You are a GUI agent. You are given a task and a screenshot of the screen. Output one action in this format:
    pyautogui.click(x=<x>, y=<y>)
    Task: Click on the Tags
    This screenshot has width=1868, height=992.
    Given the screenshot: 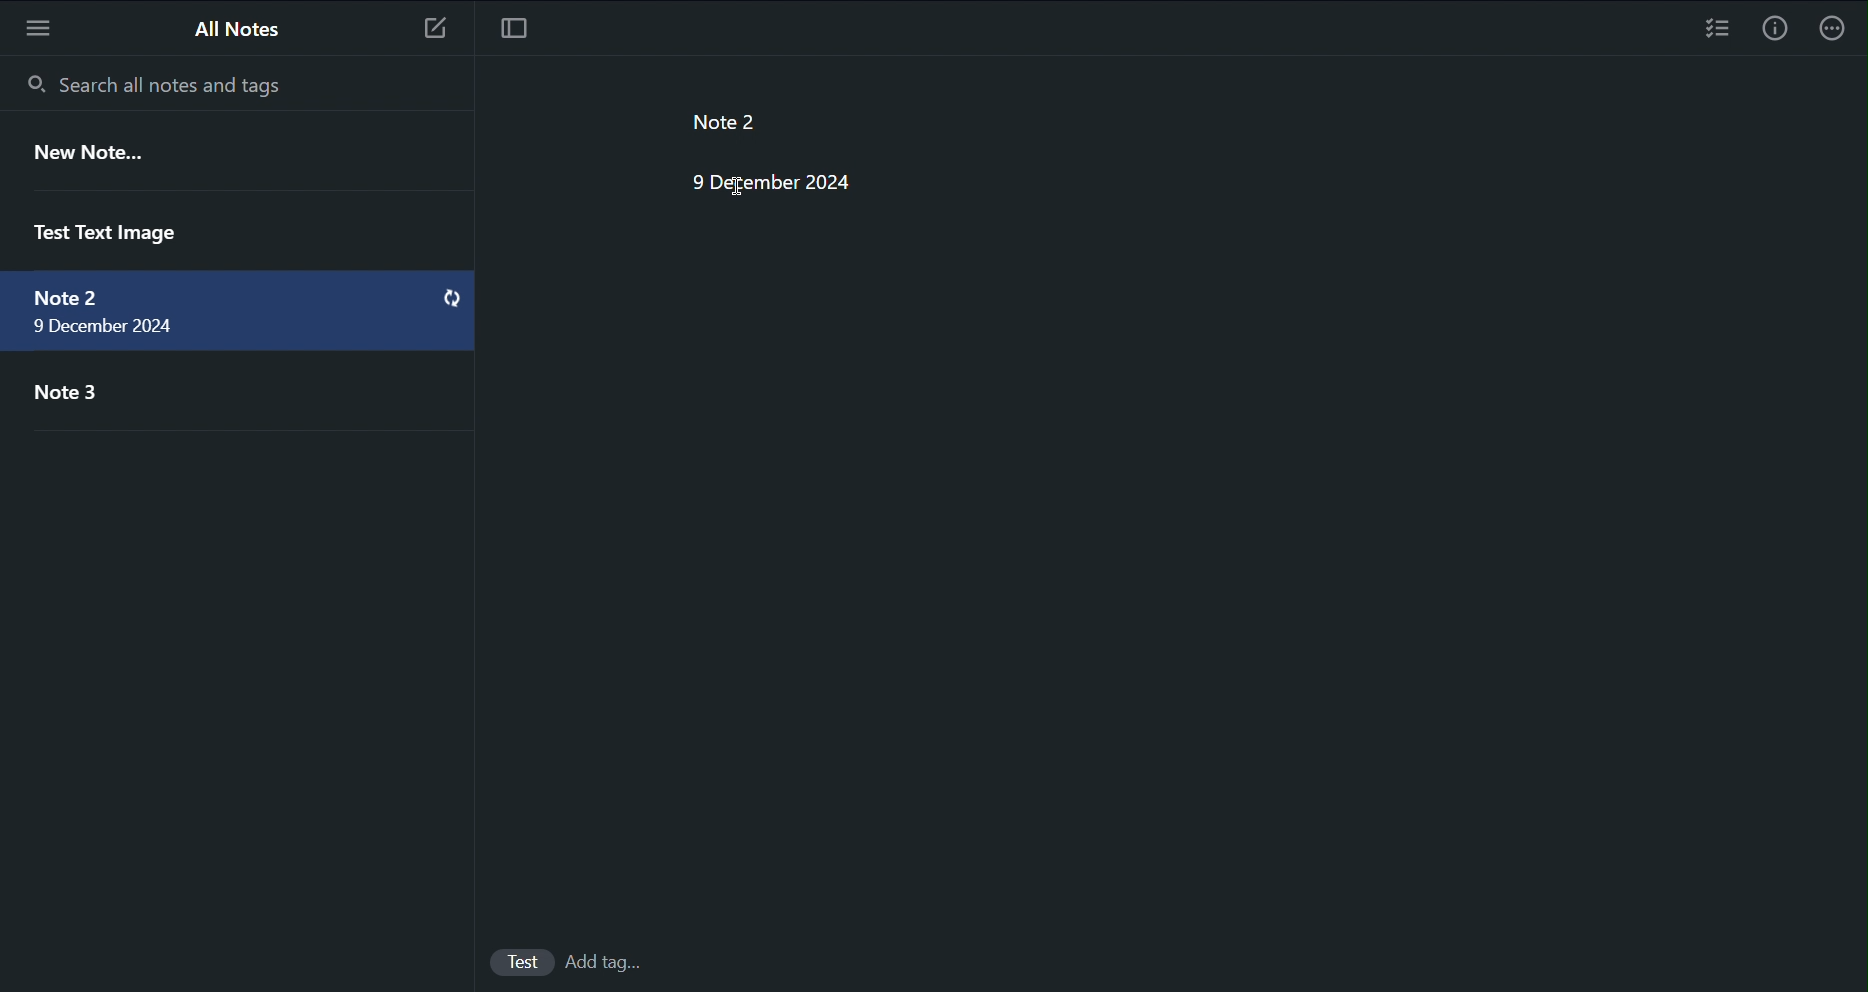 What is the action you would take?
    pyautogui.click(x=617, y=962)
    